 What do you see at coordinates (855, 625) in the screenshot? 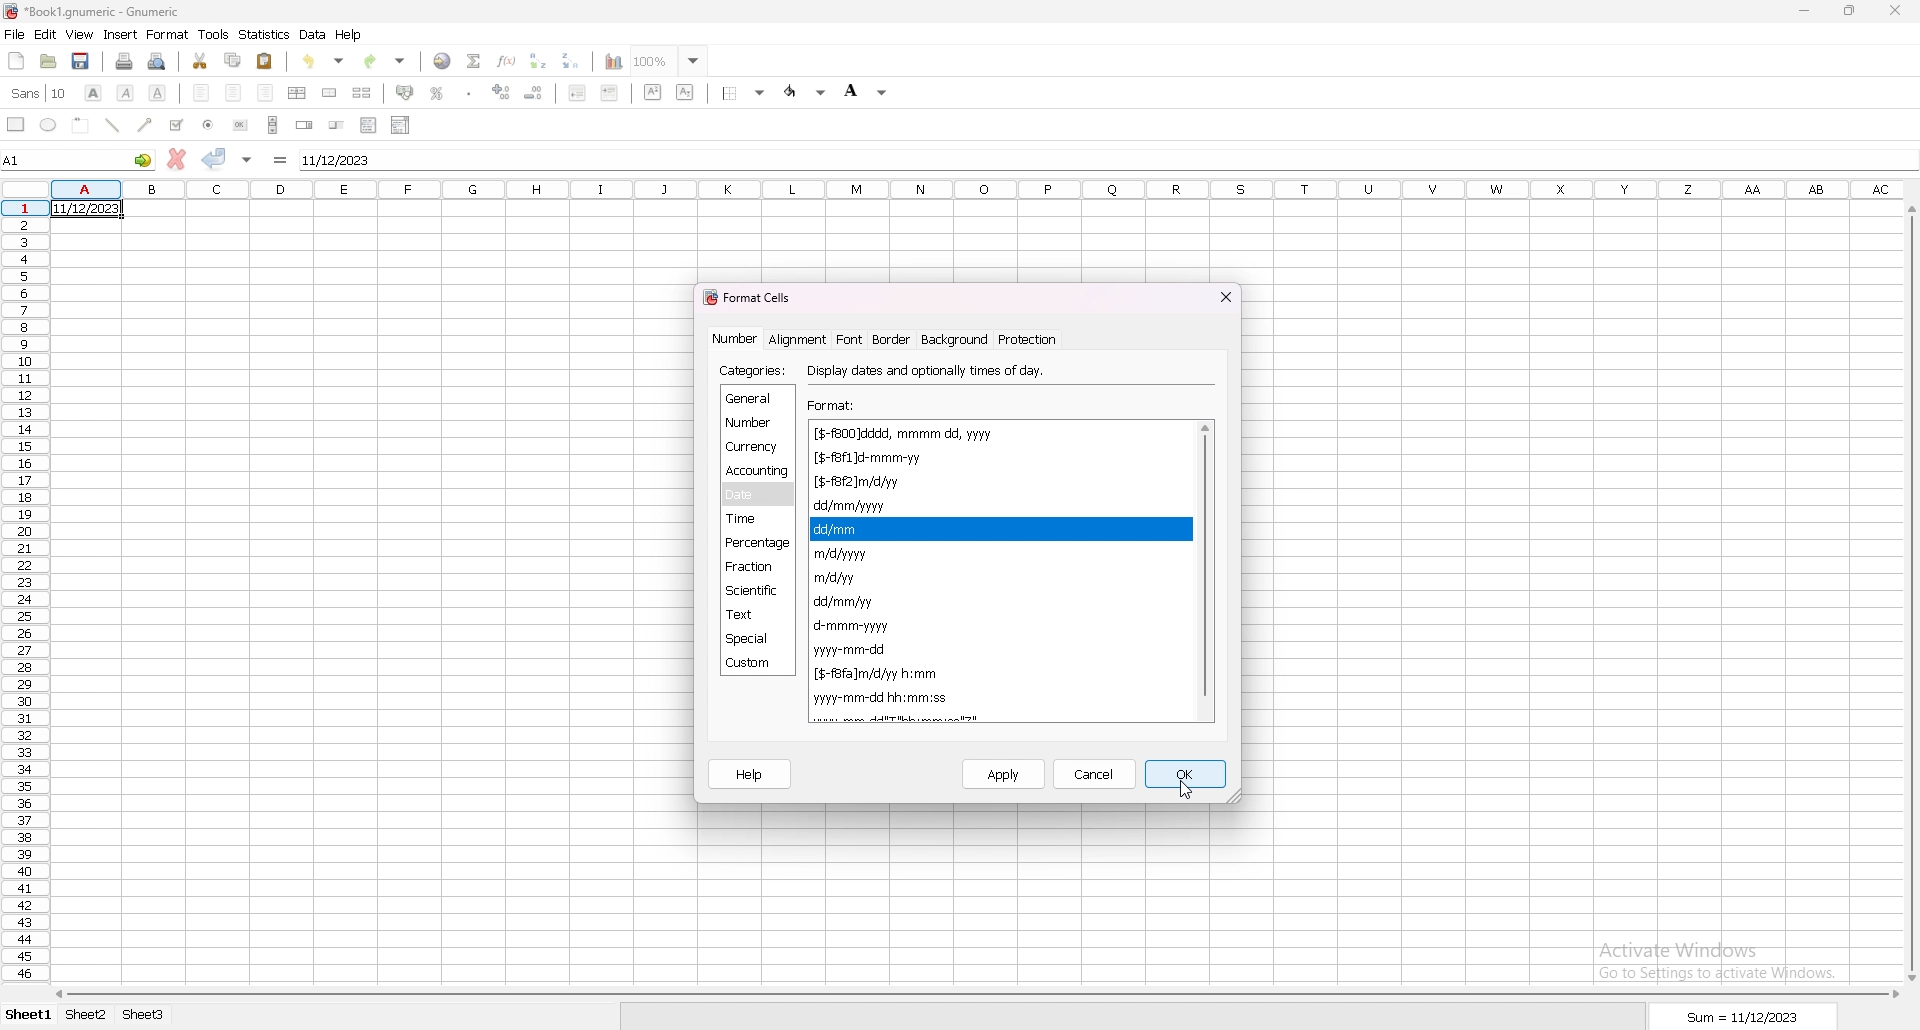
I see `d-mmm-yyyy` at bounding box center [855, 625].